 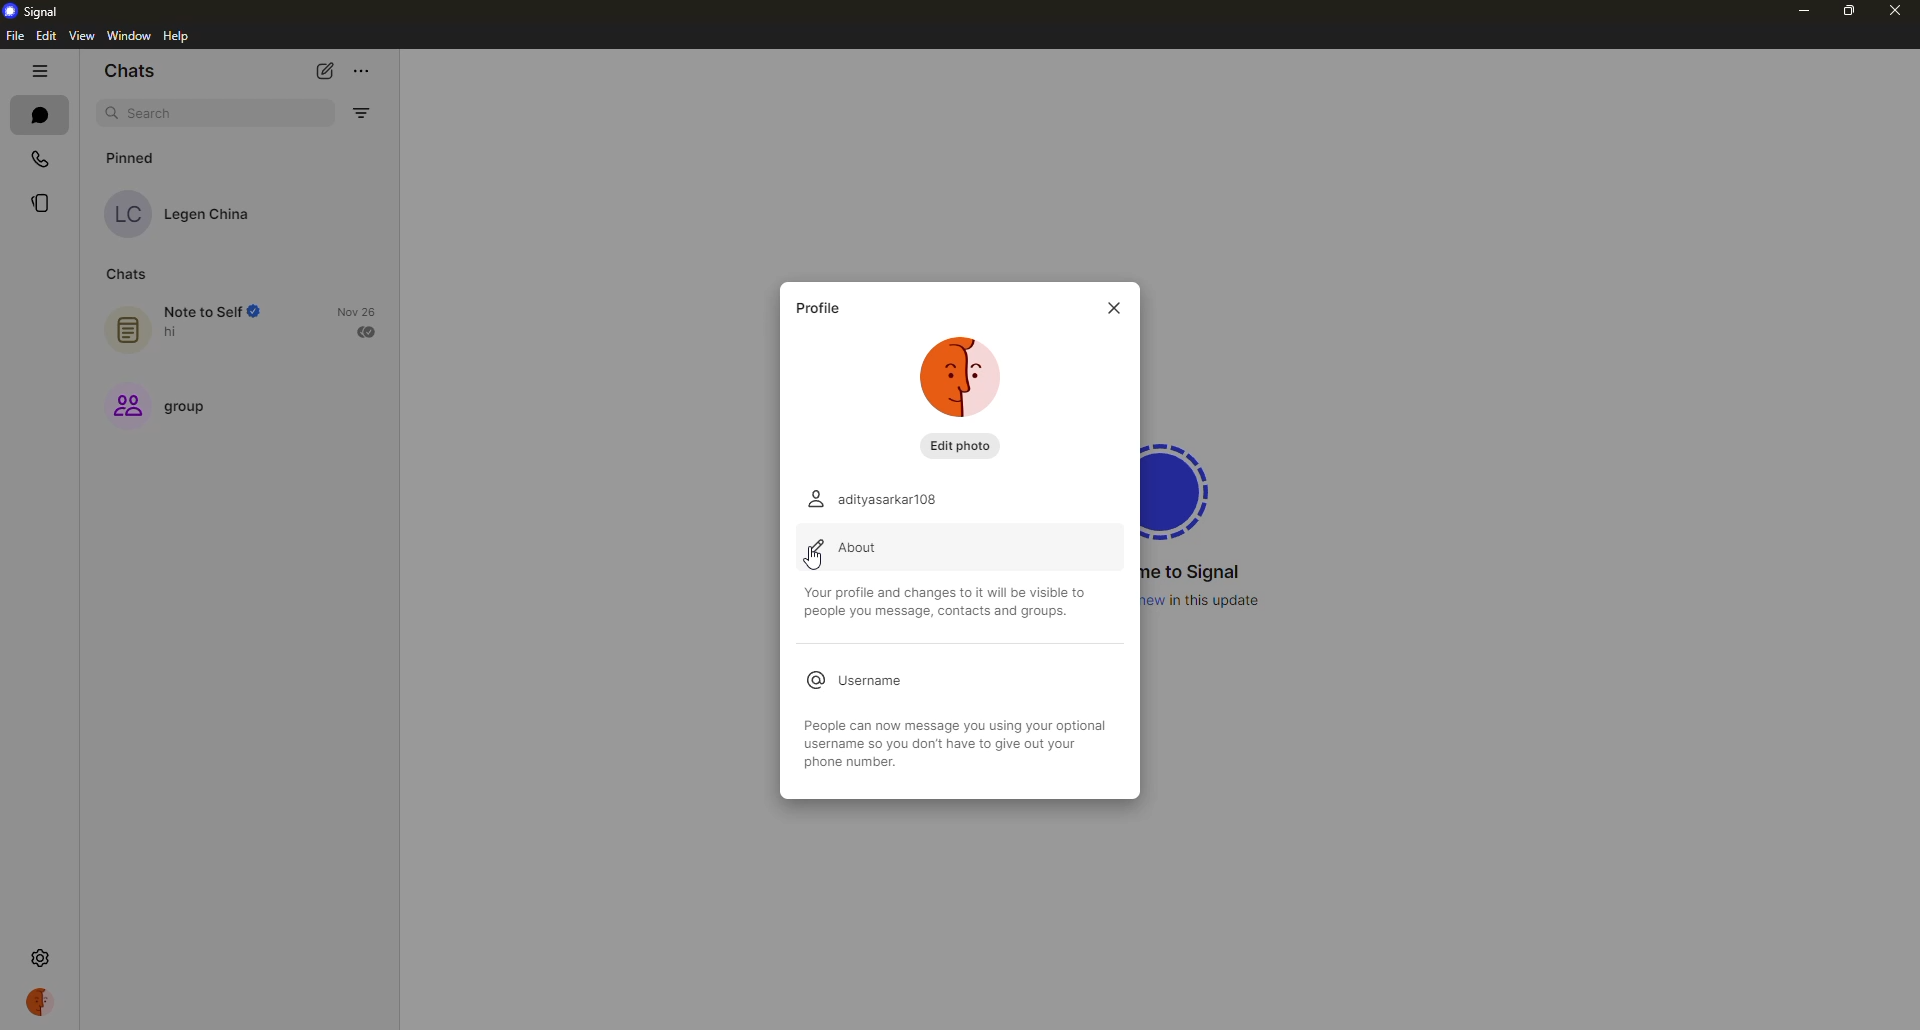 What do you see at coordinates (37, 10) in the screenshot?
I see `signal` at bounding box center [37, 10].